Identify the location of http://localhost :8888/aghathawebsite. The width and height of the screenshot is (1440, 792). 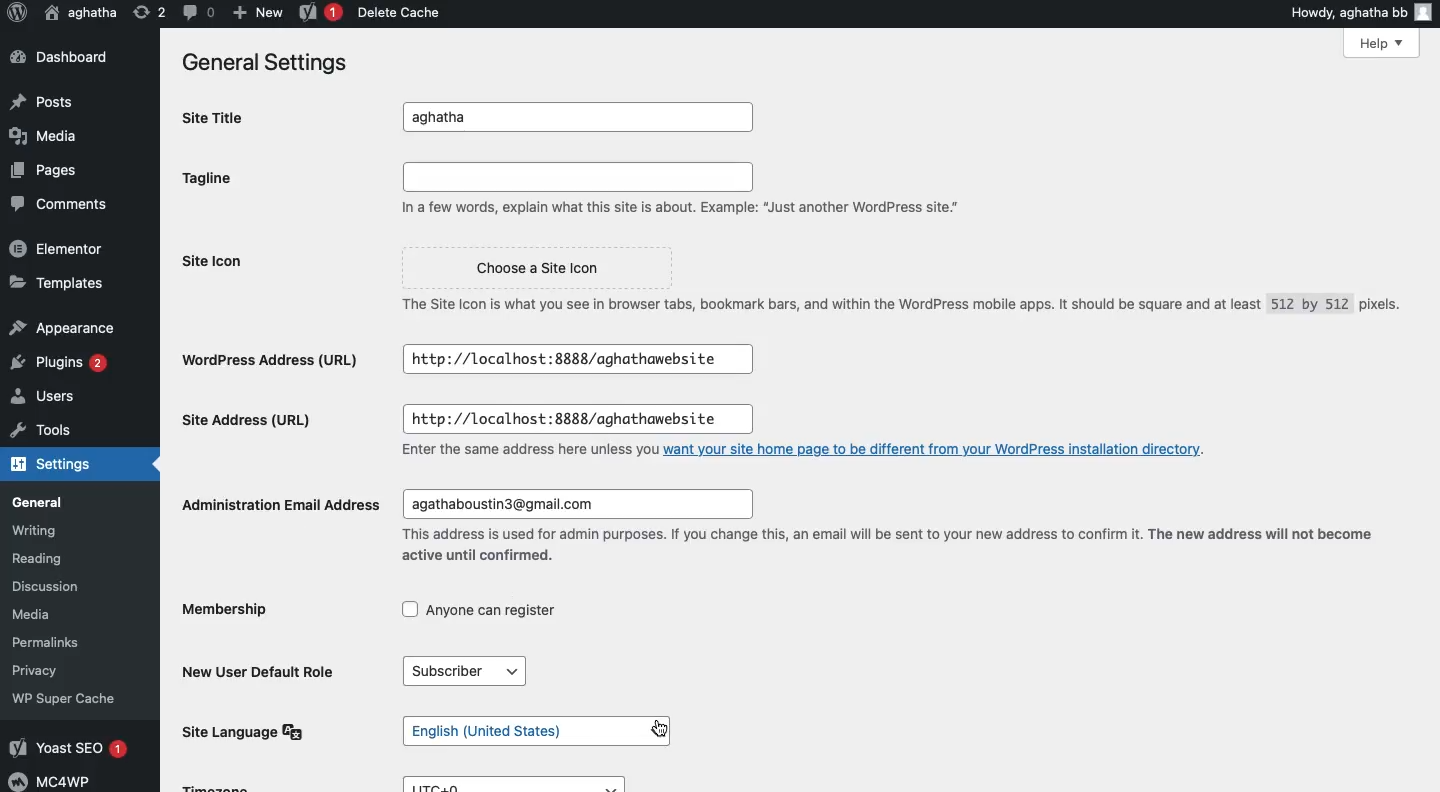
(576, 359).